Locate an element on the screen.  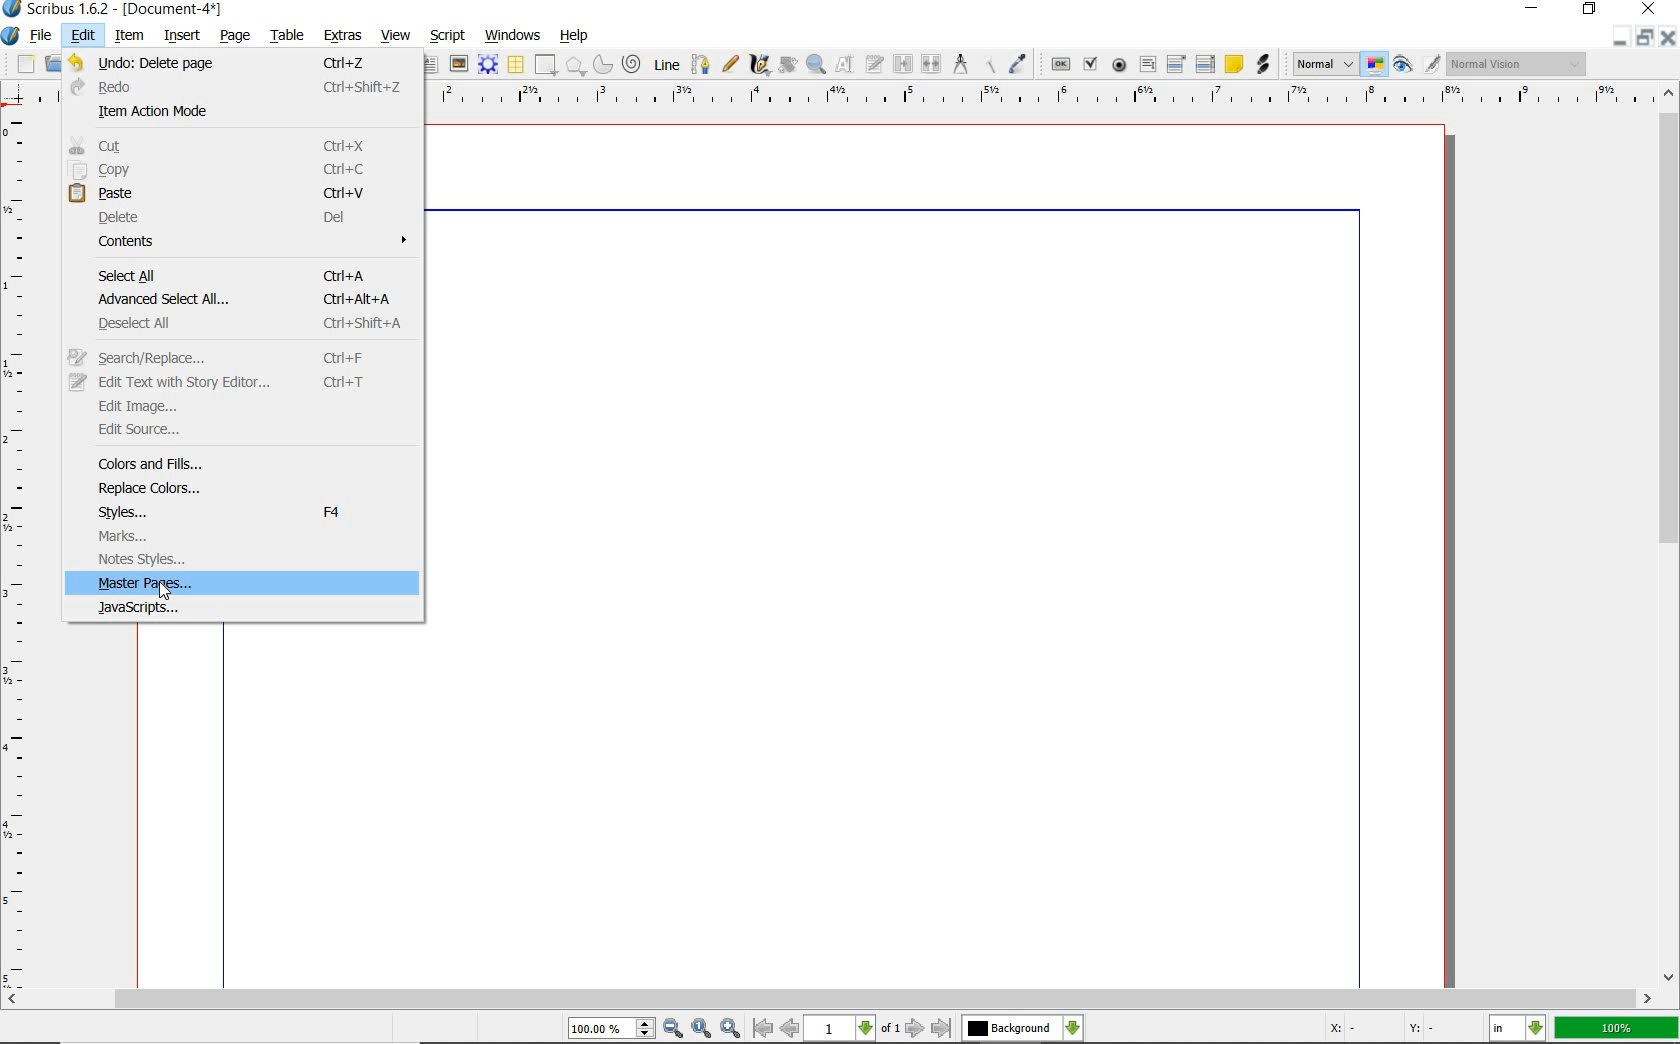
zoom to 100% is located at coordinates (703, 1029).